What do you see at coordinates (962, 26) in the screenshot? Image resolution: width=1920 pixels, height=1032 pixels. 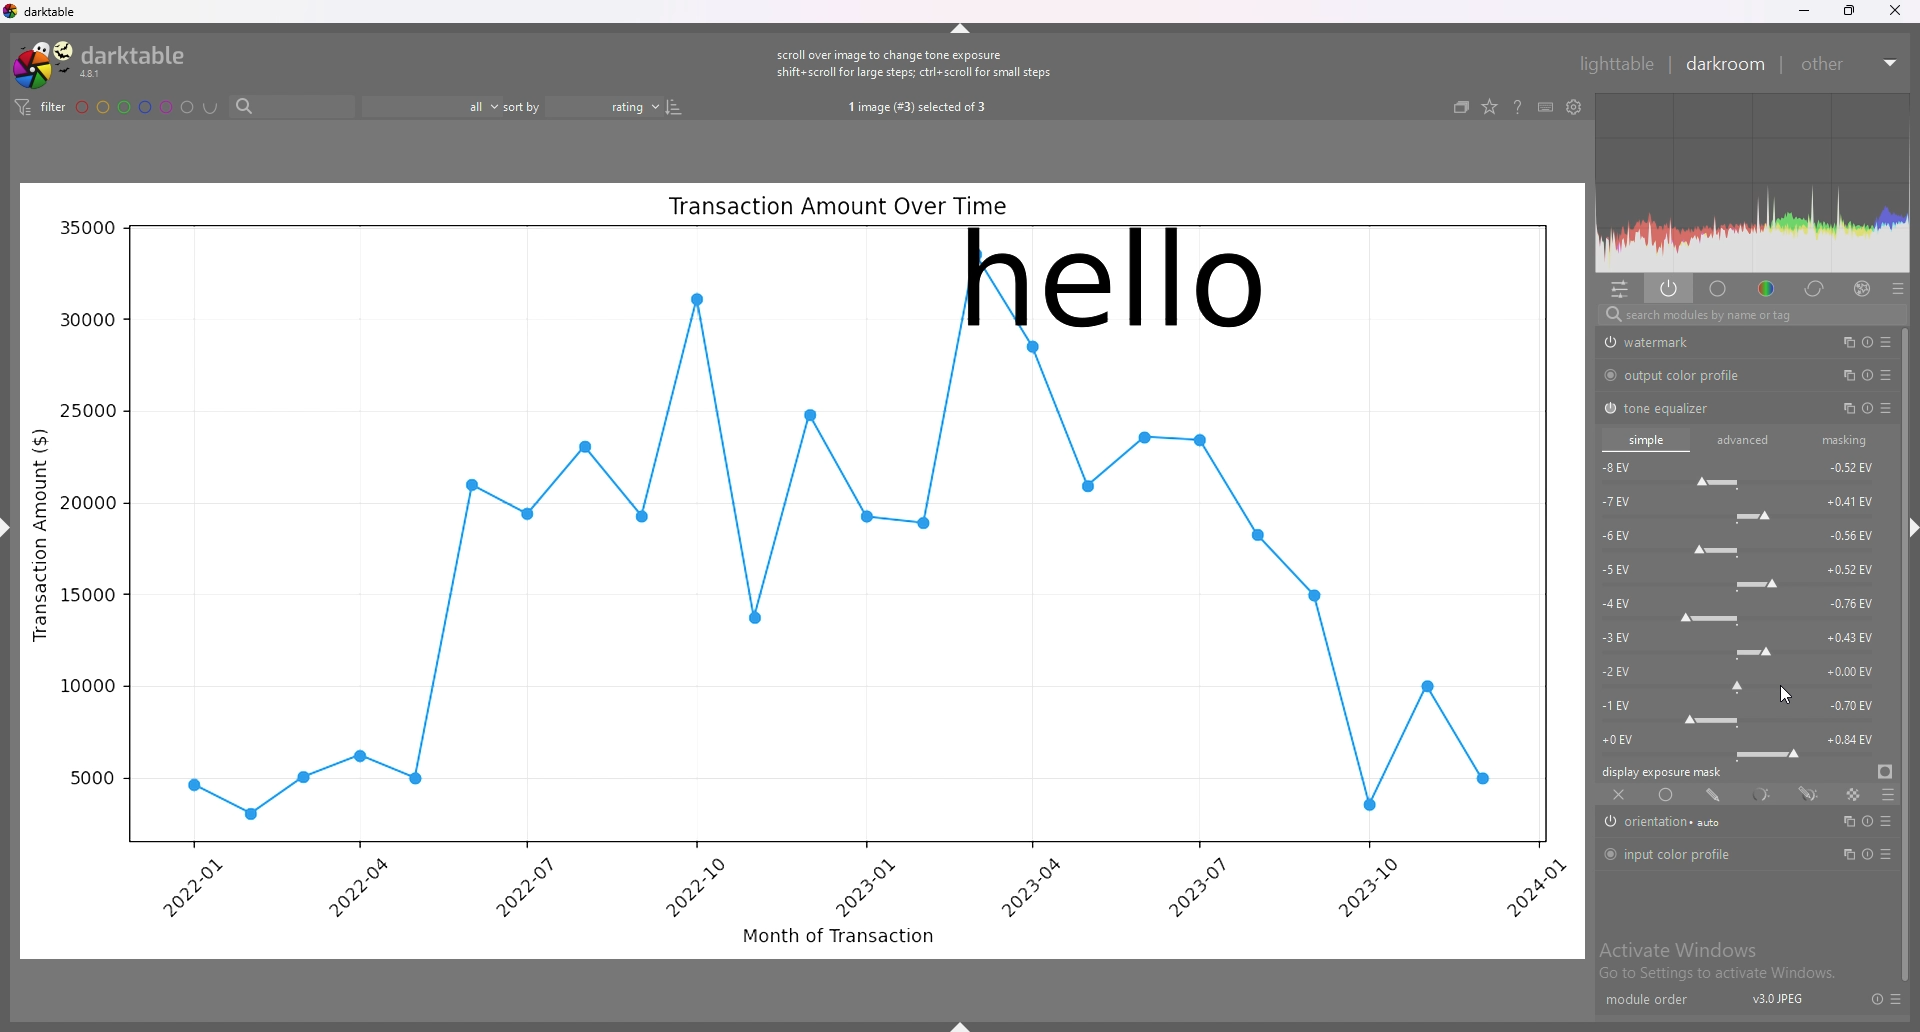 I see `hide` at bounding box center [962, 26].